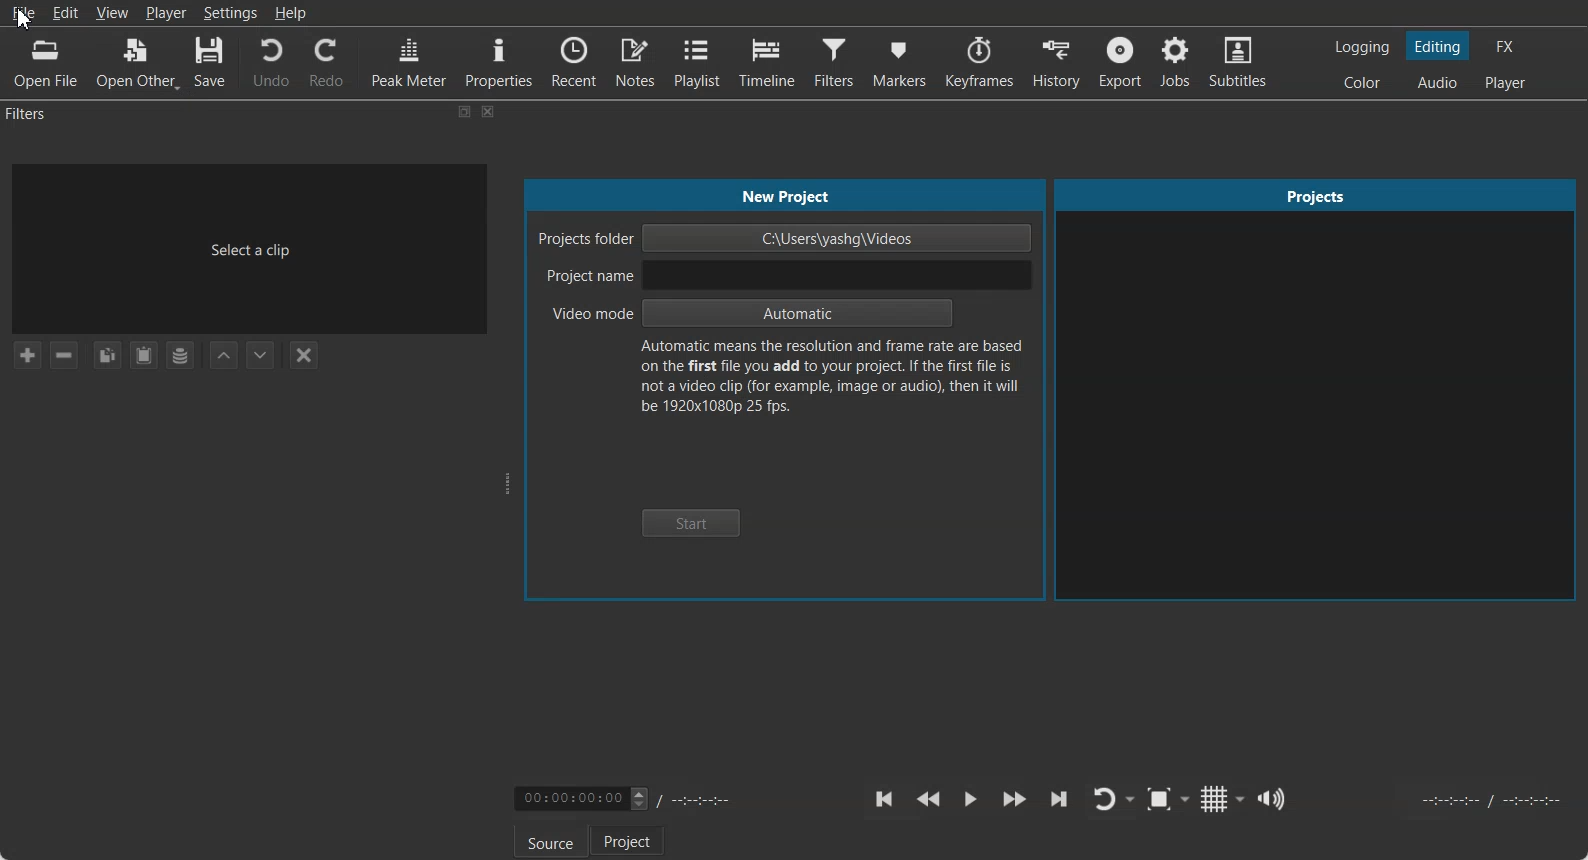  Describe the element at coordinates (1177, 62) in the screenshot. I see `Jobs` at that location.